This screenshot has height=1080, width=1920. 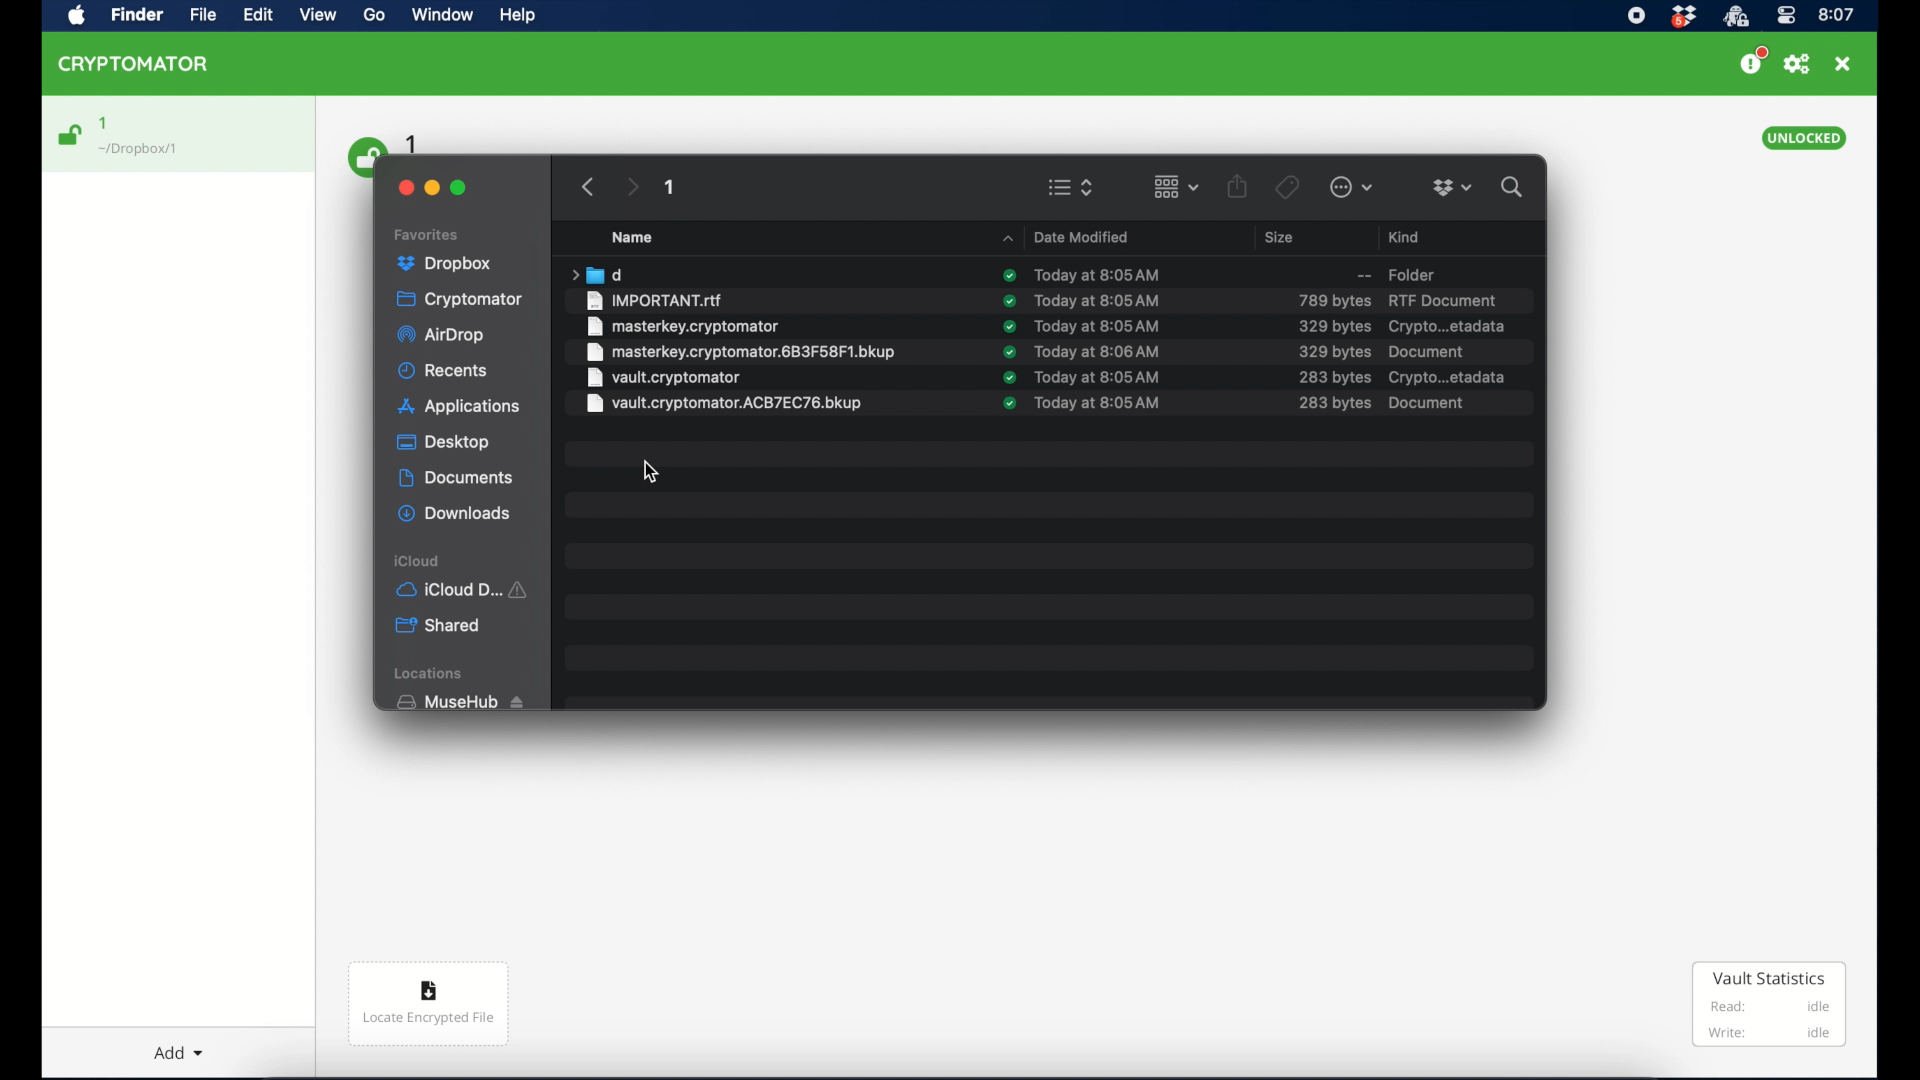 I want to click on sync, so click(x=1009, y=300).